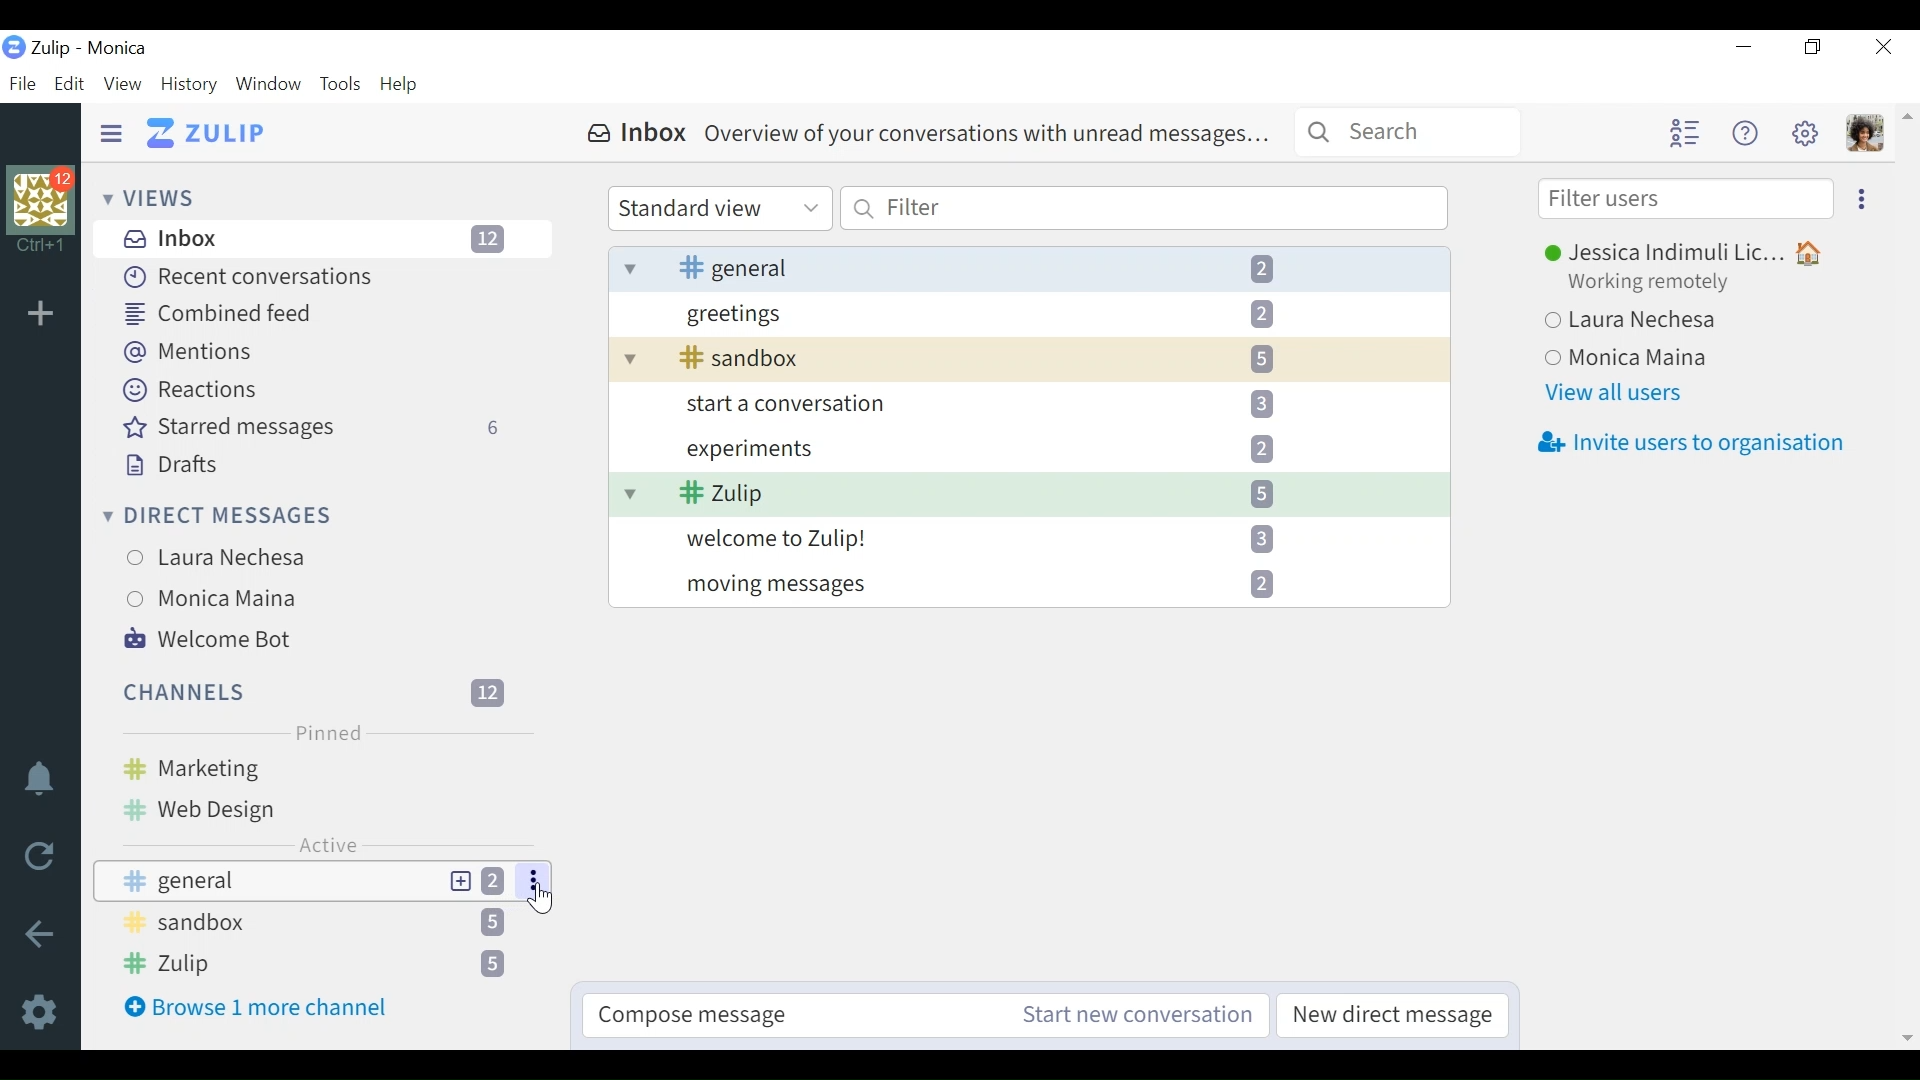 Image resolution: width=1920 pixels, height=1080 pixels. Describe the element at coordinates (1030, 313) in the screenshot. I see `Greetings 2` at that location.